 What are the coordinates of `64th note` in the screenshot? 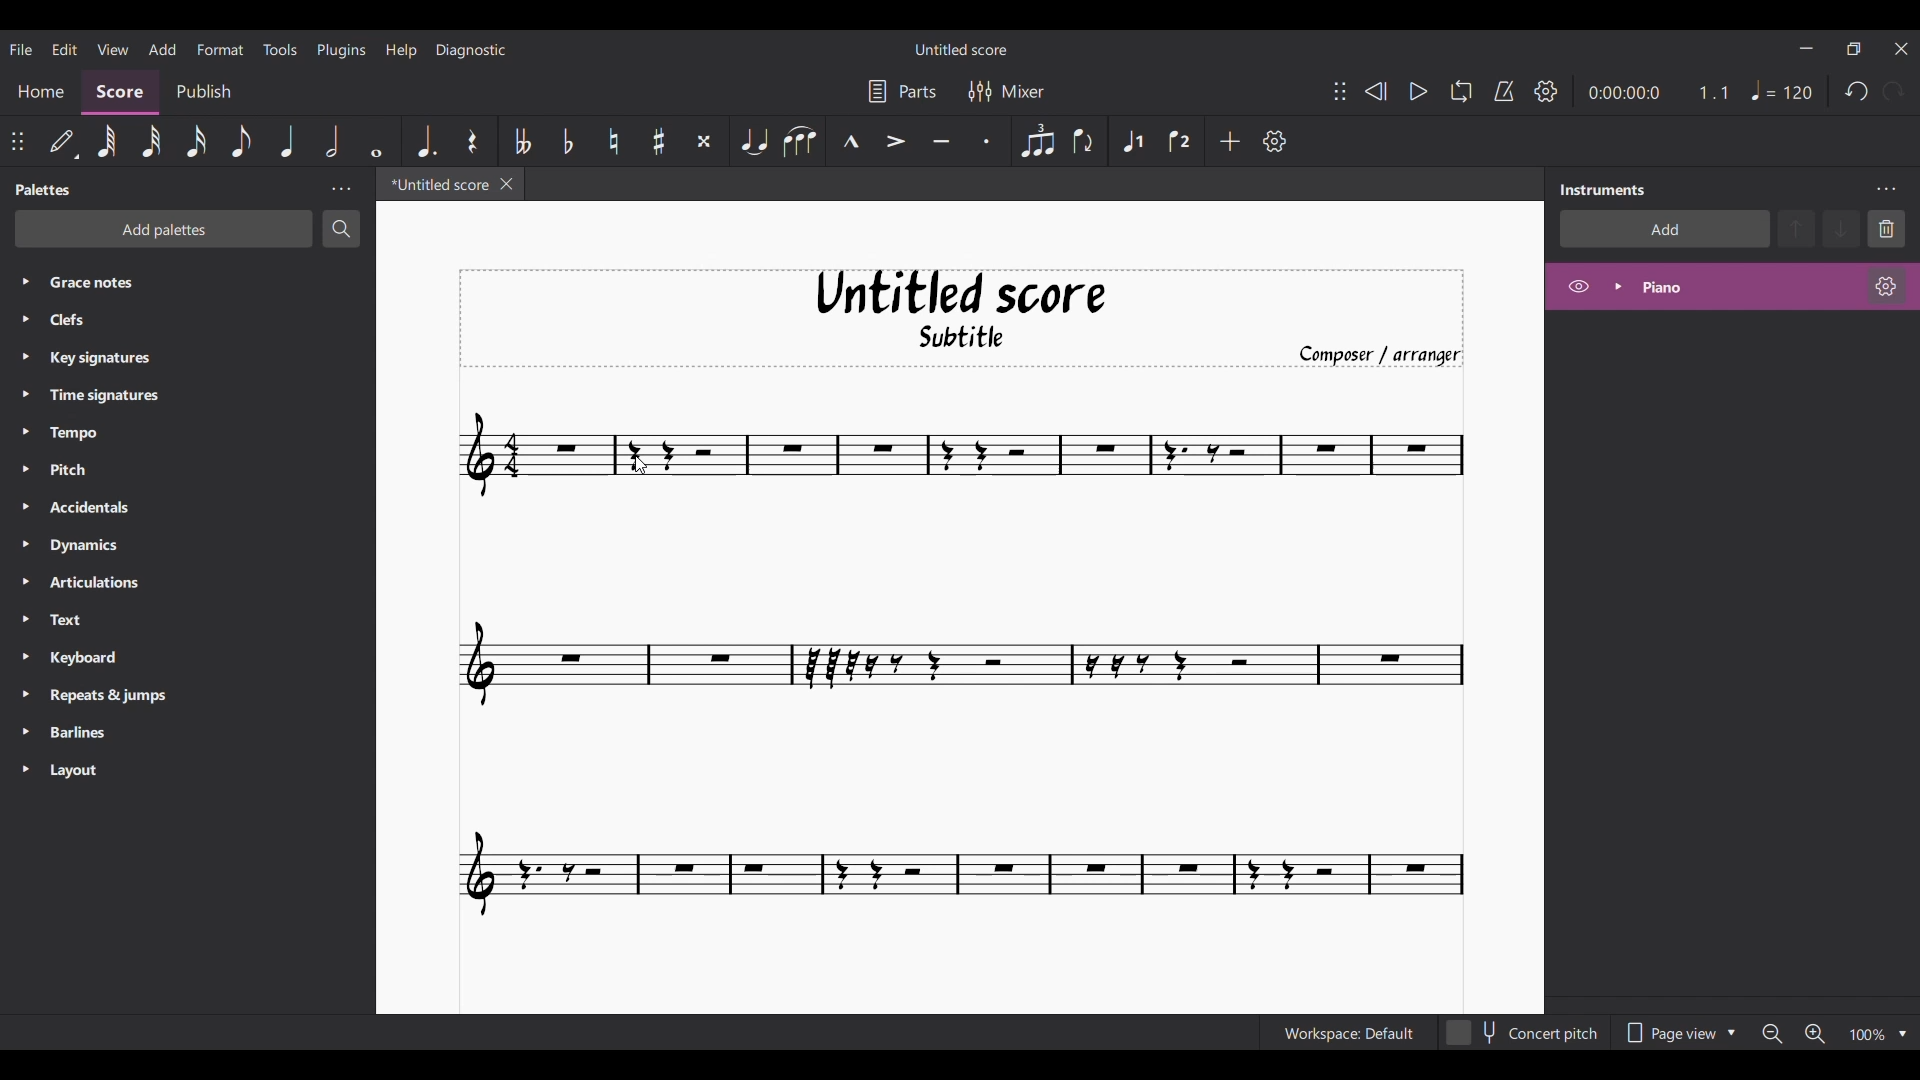 It's located at (108, 141).